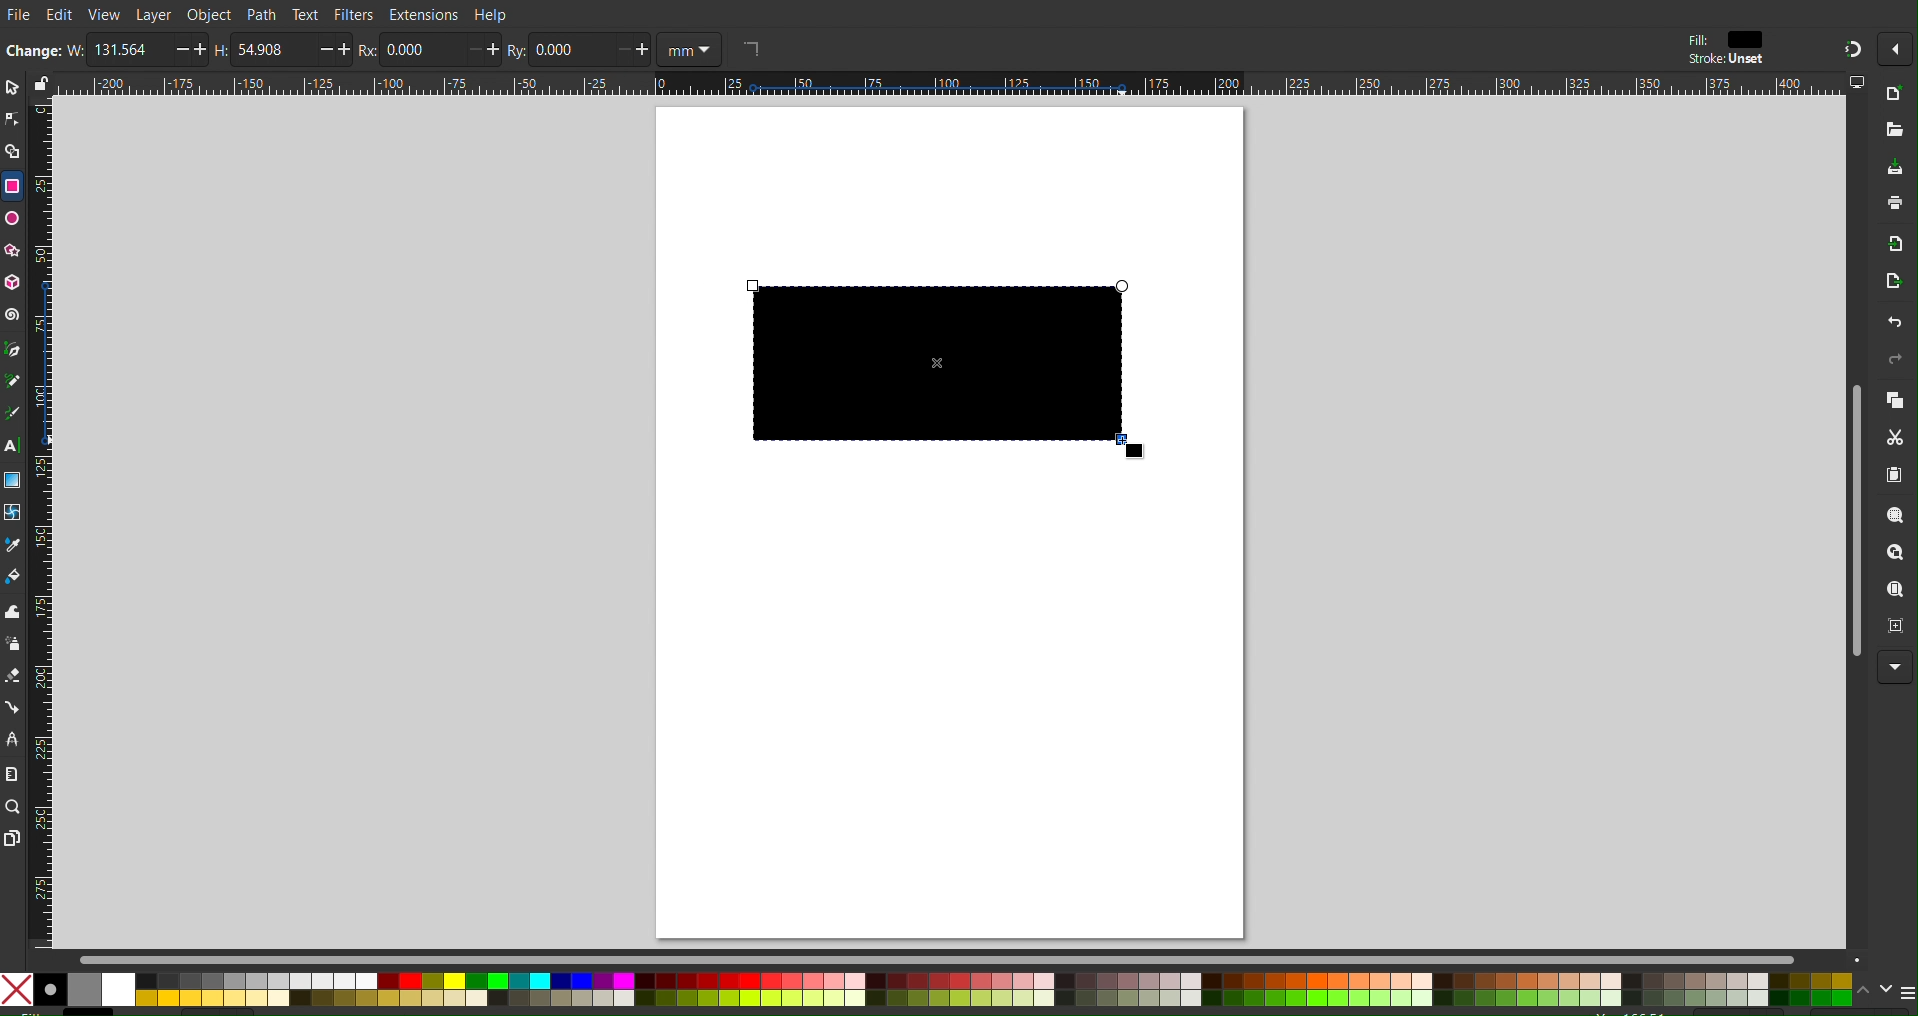  Describe the element at coordinates (12, 86) in the screenshot. I see `Select` at that location.